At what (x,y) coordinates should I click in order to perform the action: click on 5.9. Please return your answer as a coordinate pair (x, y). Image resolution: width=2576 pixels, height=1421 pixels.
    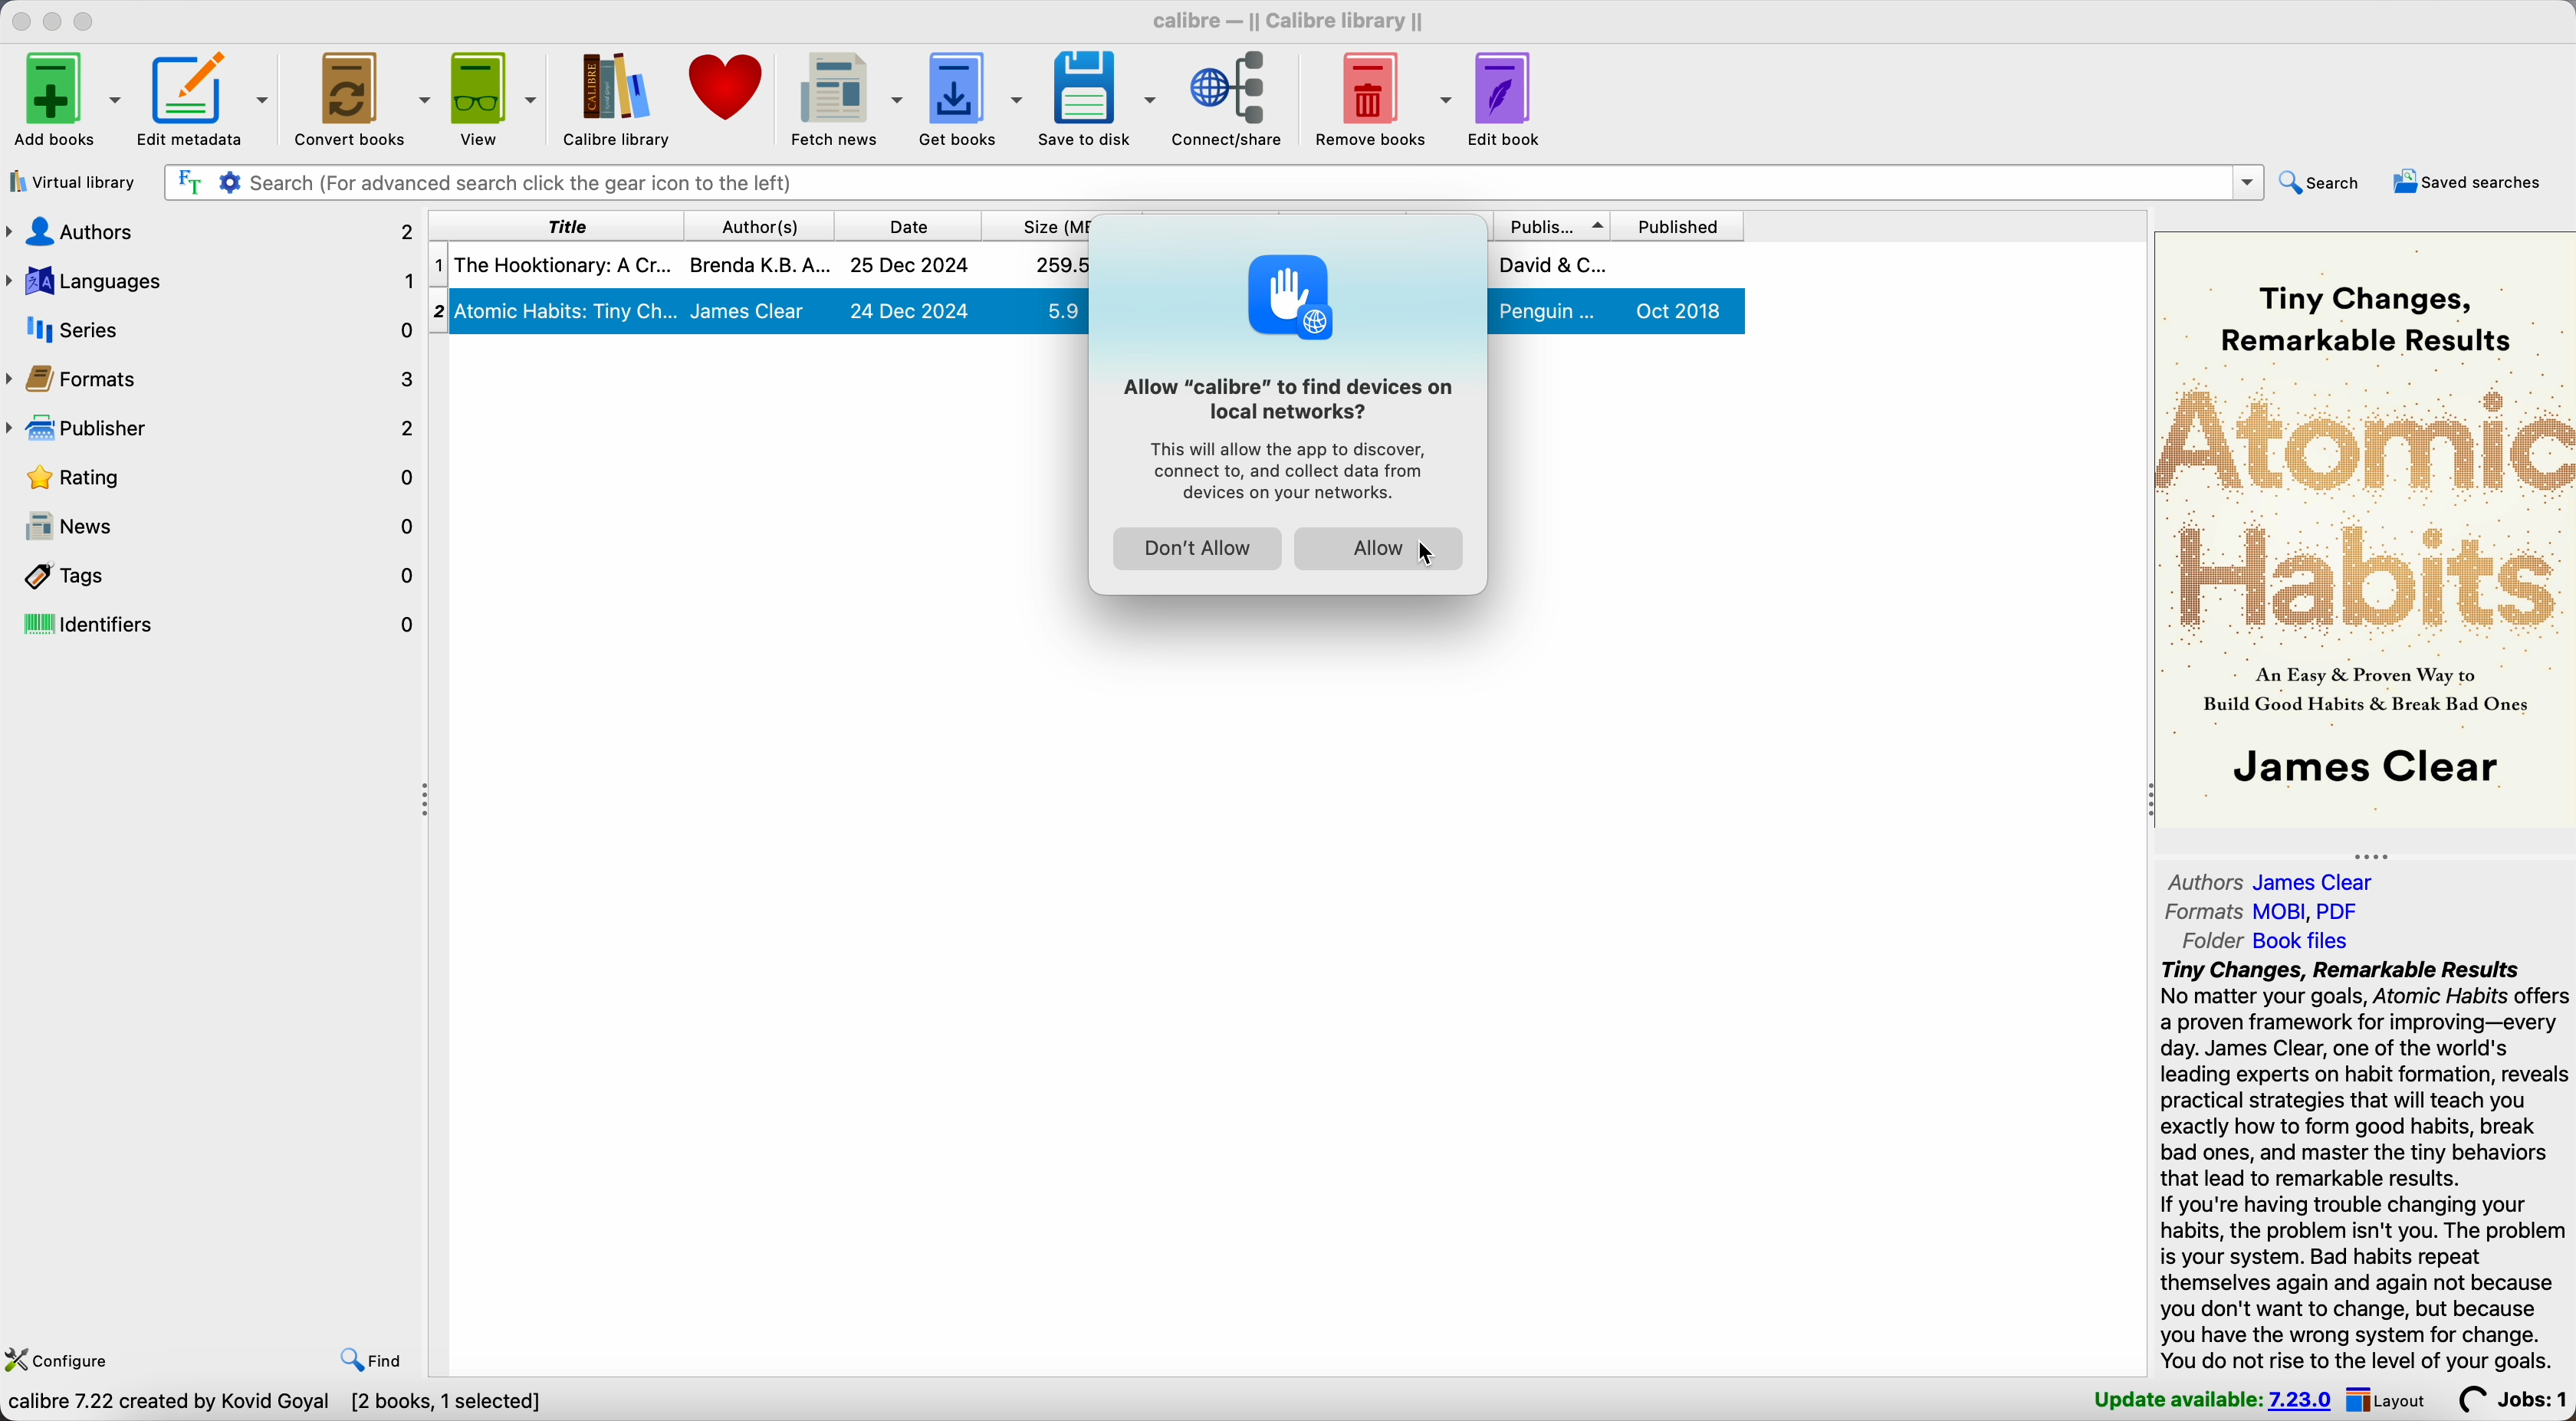
    Looking at the image, I should click on (1063, 310).